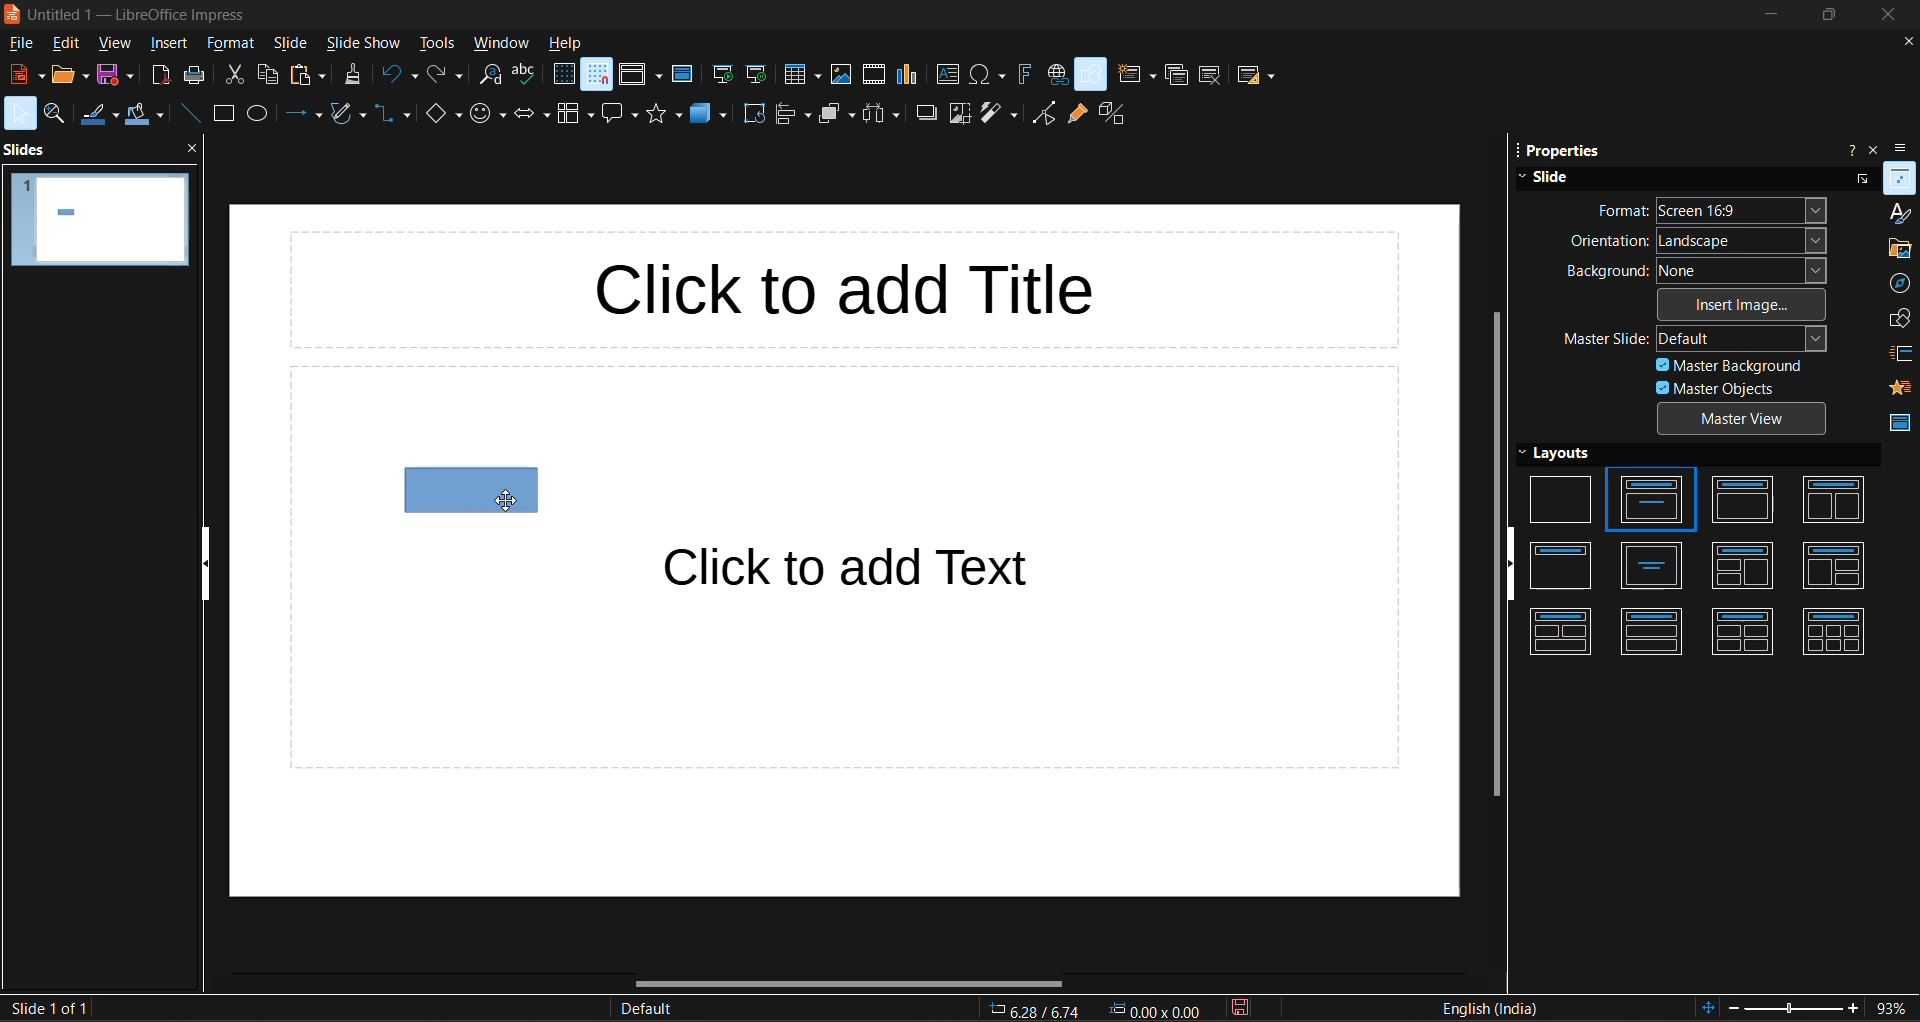 The height and width of the screenshot is (1022, 1920). Describe the element at coordinates (861, 288) in the screenshot. I see `Click to add Title` at that location.